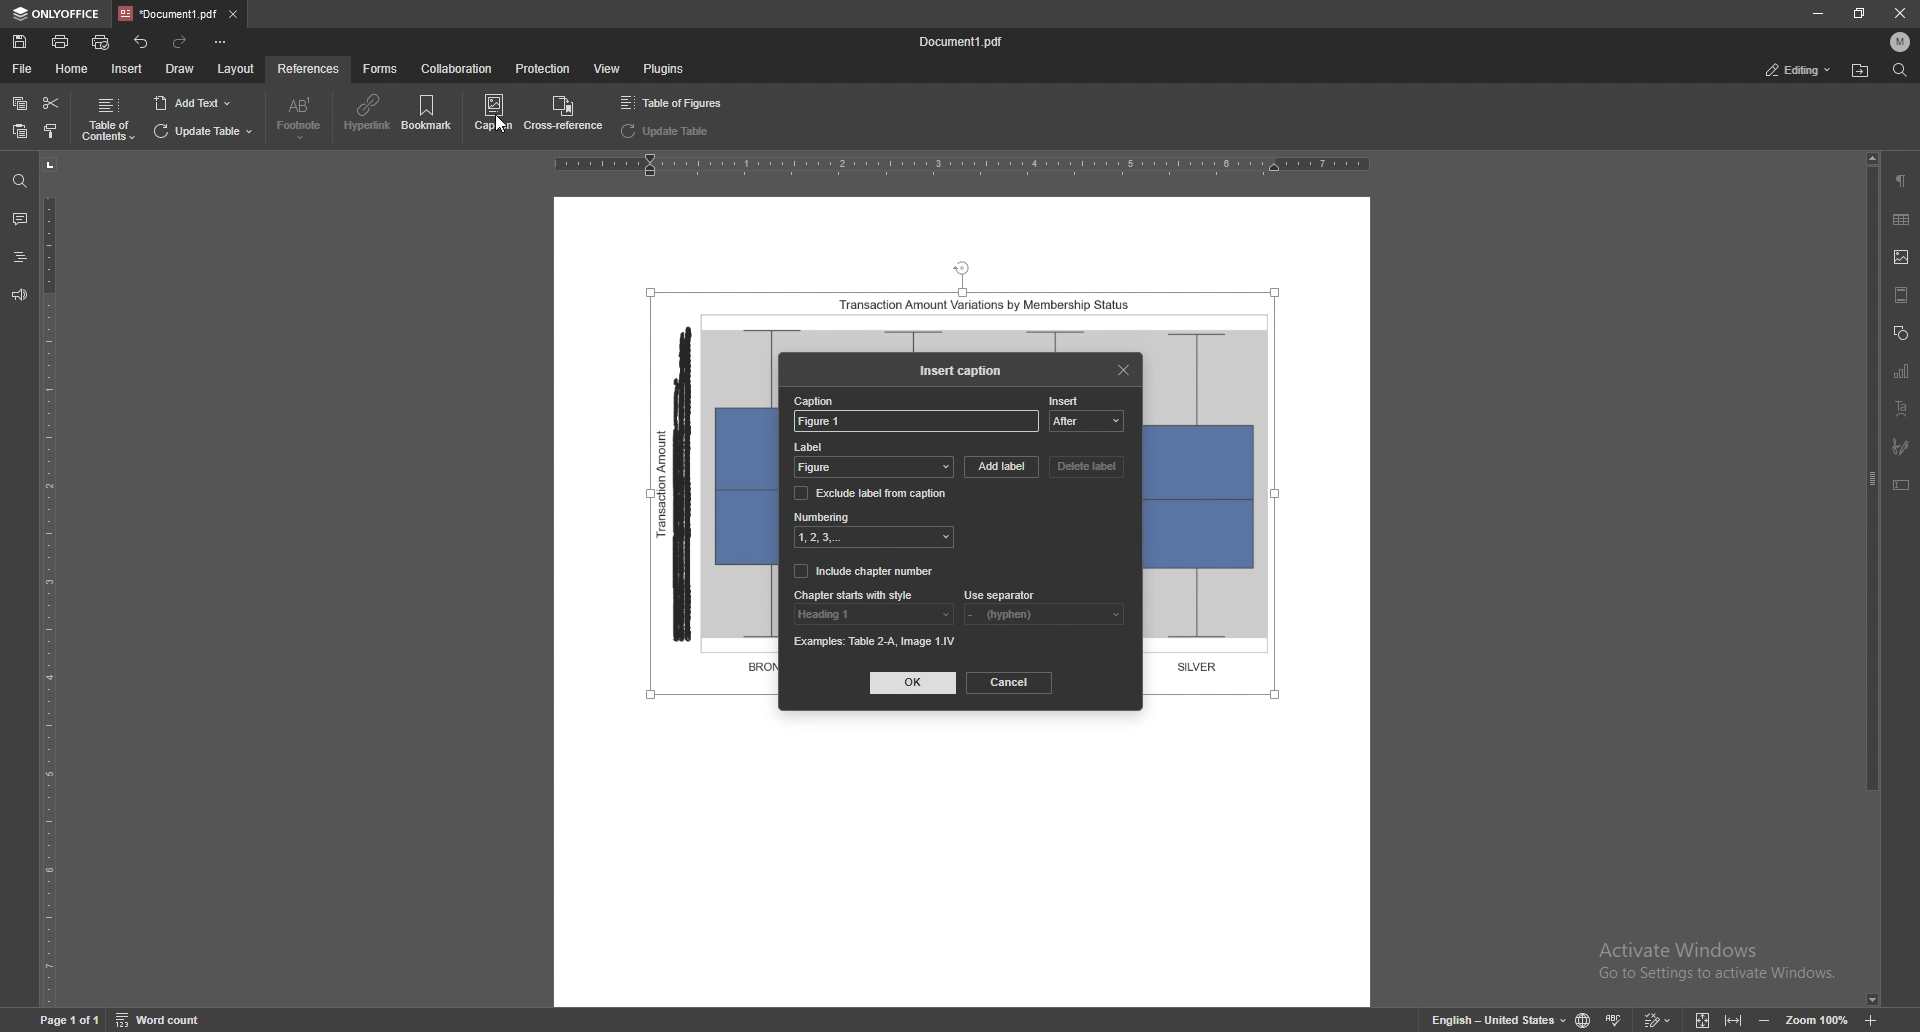 This screenshot has width=1920, height=1032. I want to click on word count, so click(161, 1019).